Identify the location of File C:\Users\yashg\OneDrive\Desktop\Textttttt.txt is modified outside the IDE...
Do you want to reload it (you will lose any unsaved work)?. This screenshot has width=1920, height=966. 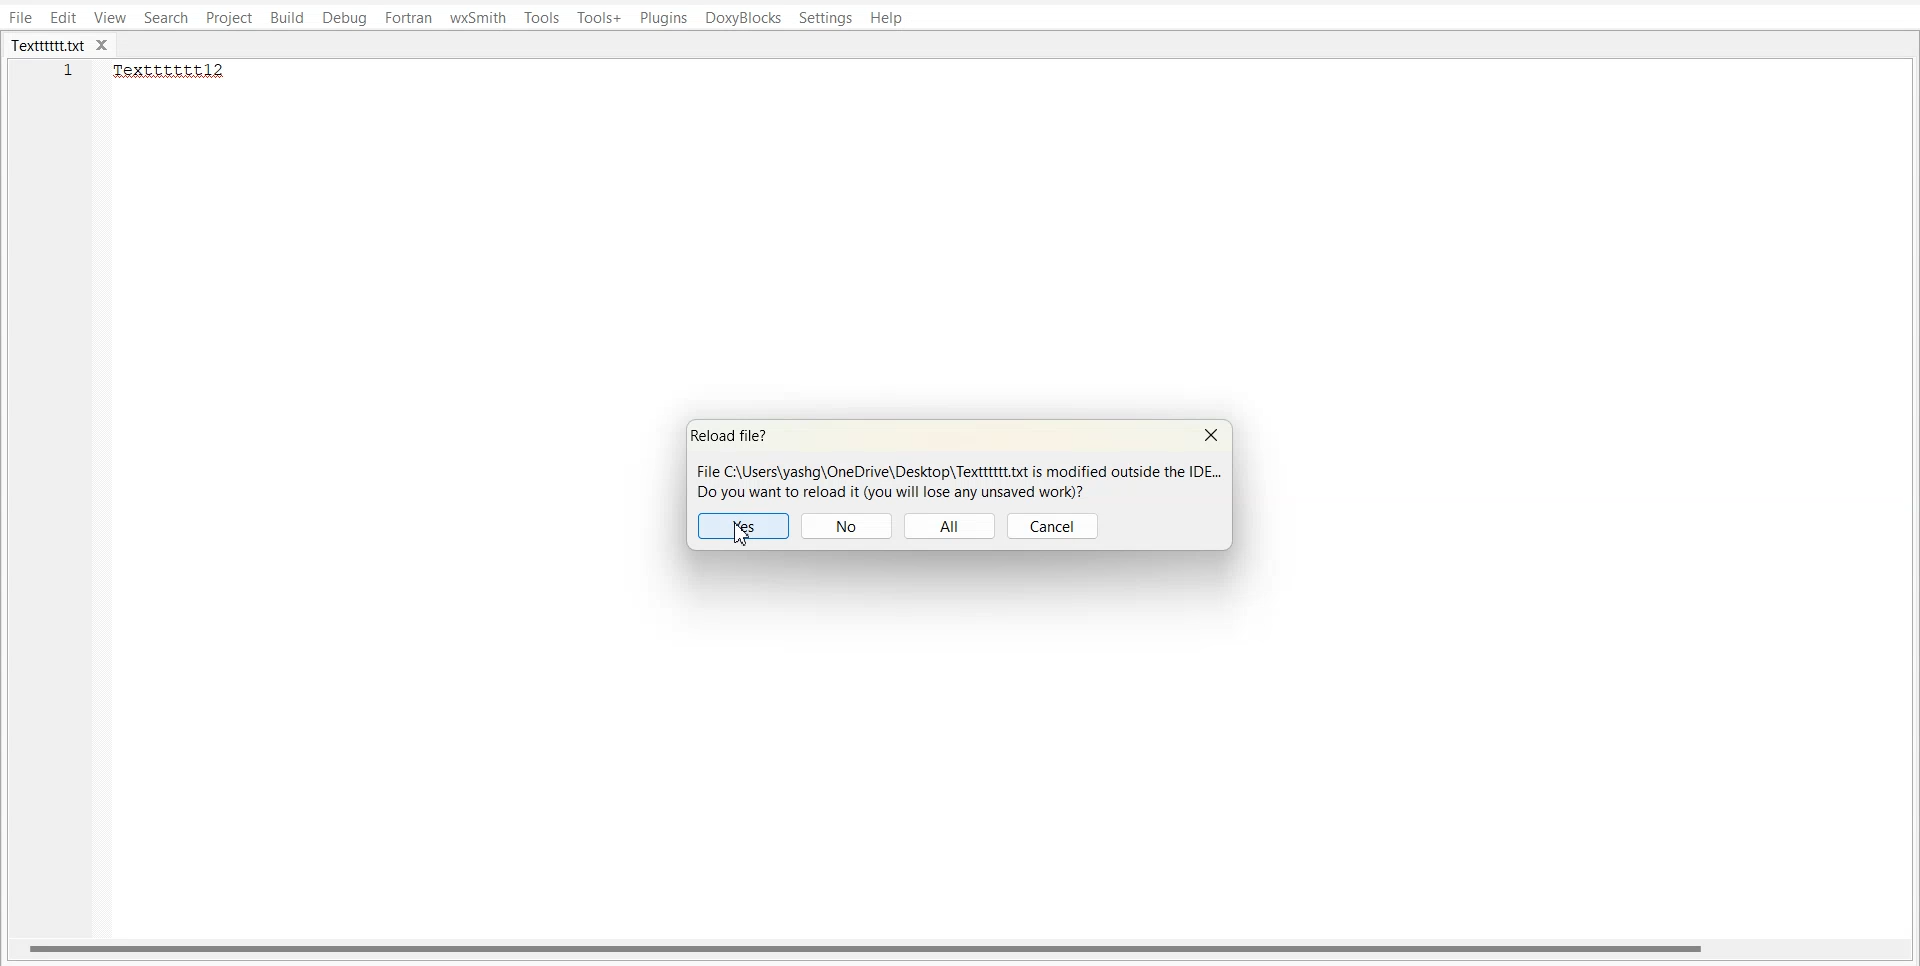
(956, 480).